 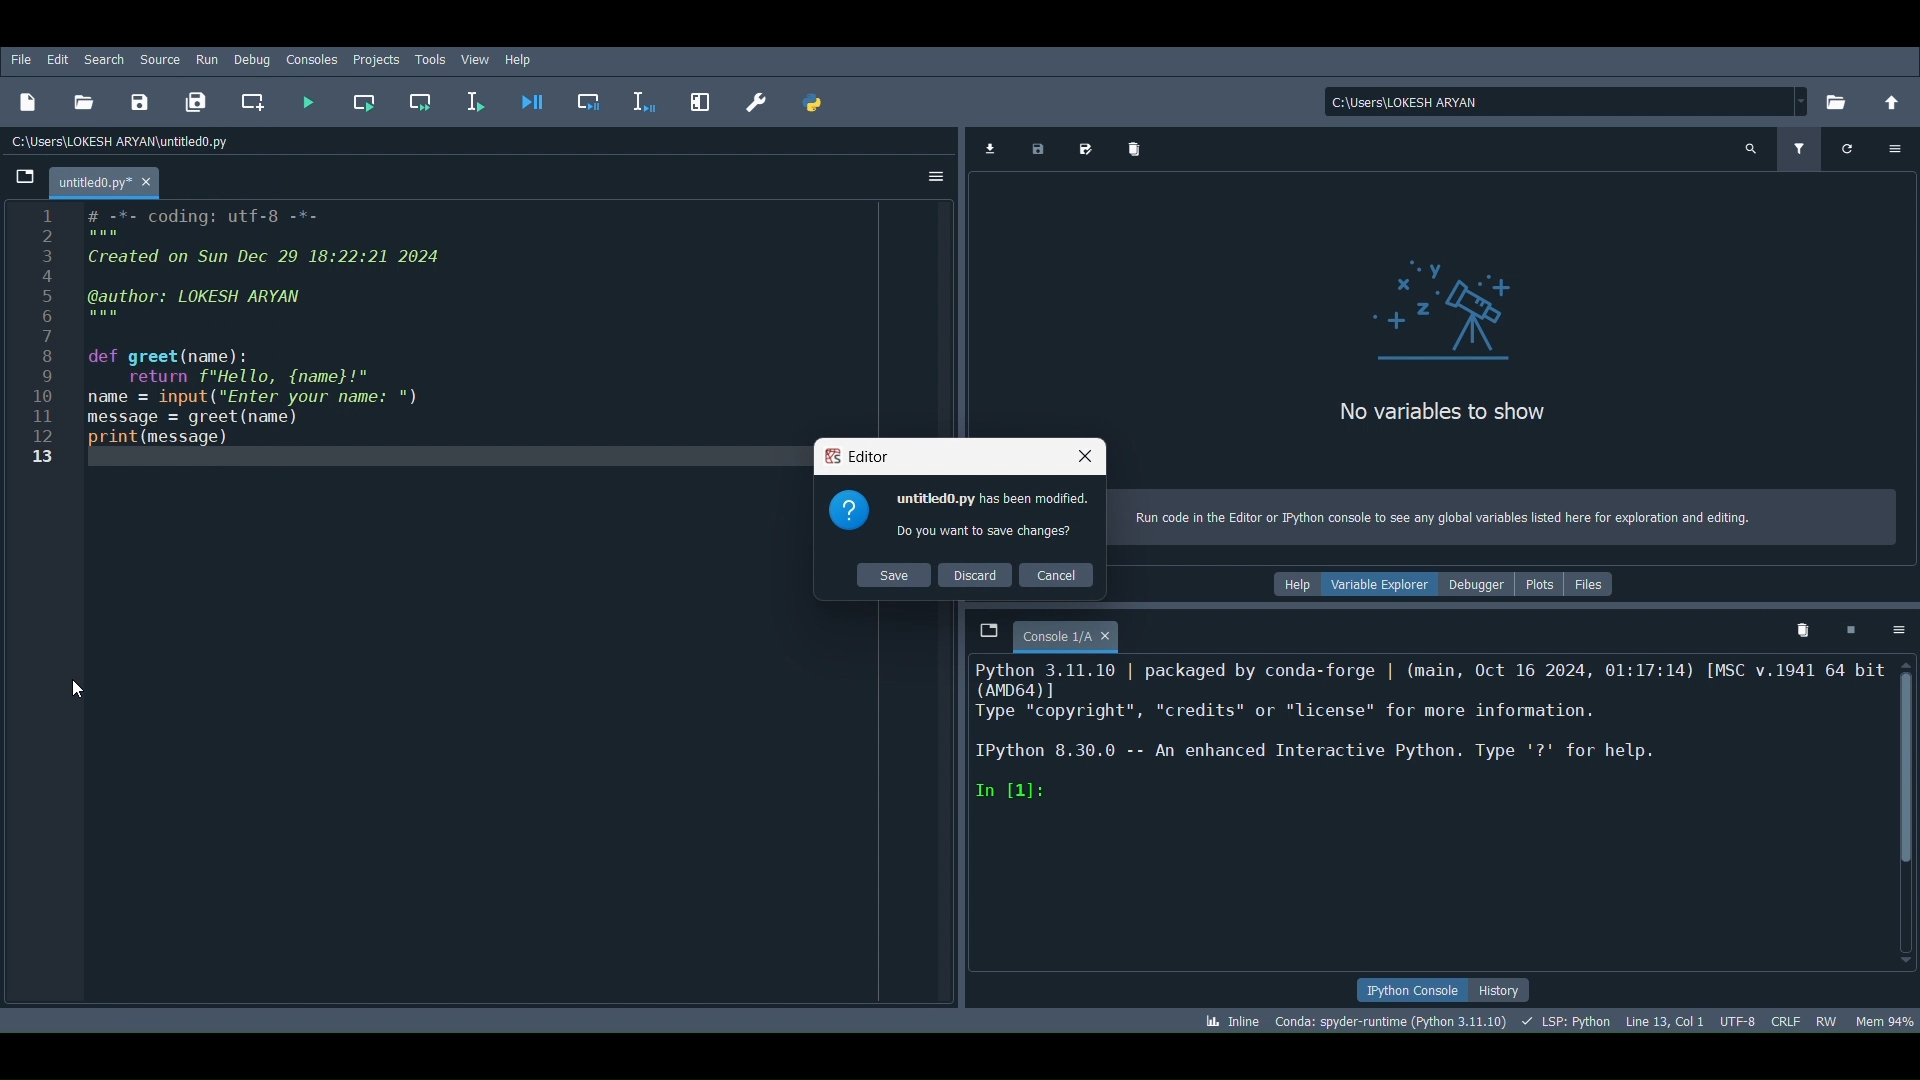 What do you see at coordinates (1558, 100) in the screenshot?
I see `File location` at bounding box center [1558, 100].